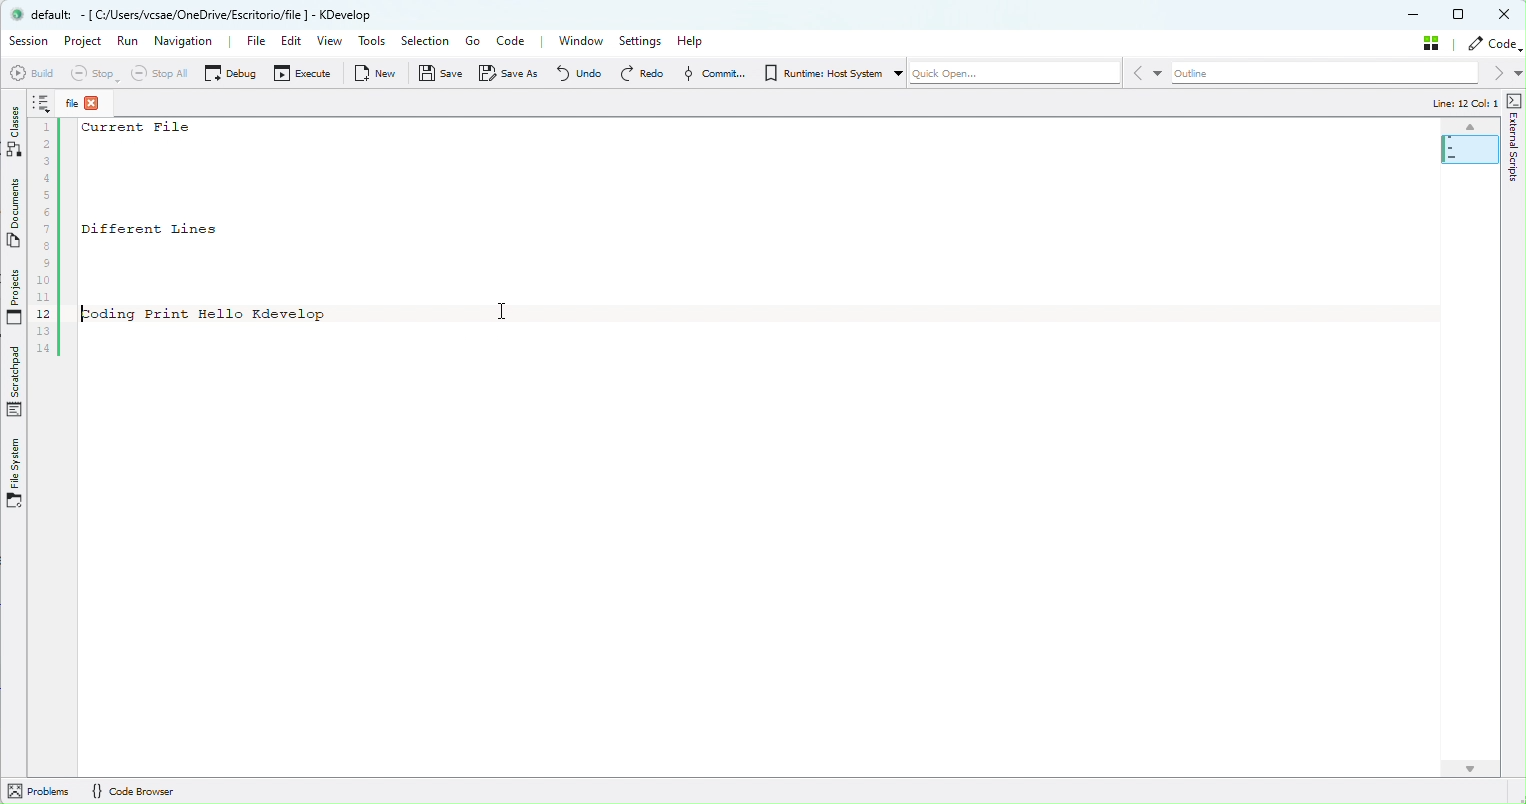 Image resolution: width=1526 pixels, height=804 pixels. I want to click on New, so click(374, 75).